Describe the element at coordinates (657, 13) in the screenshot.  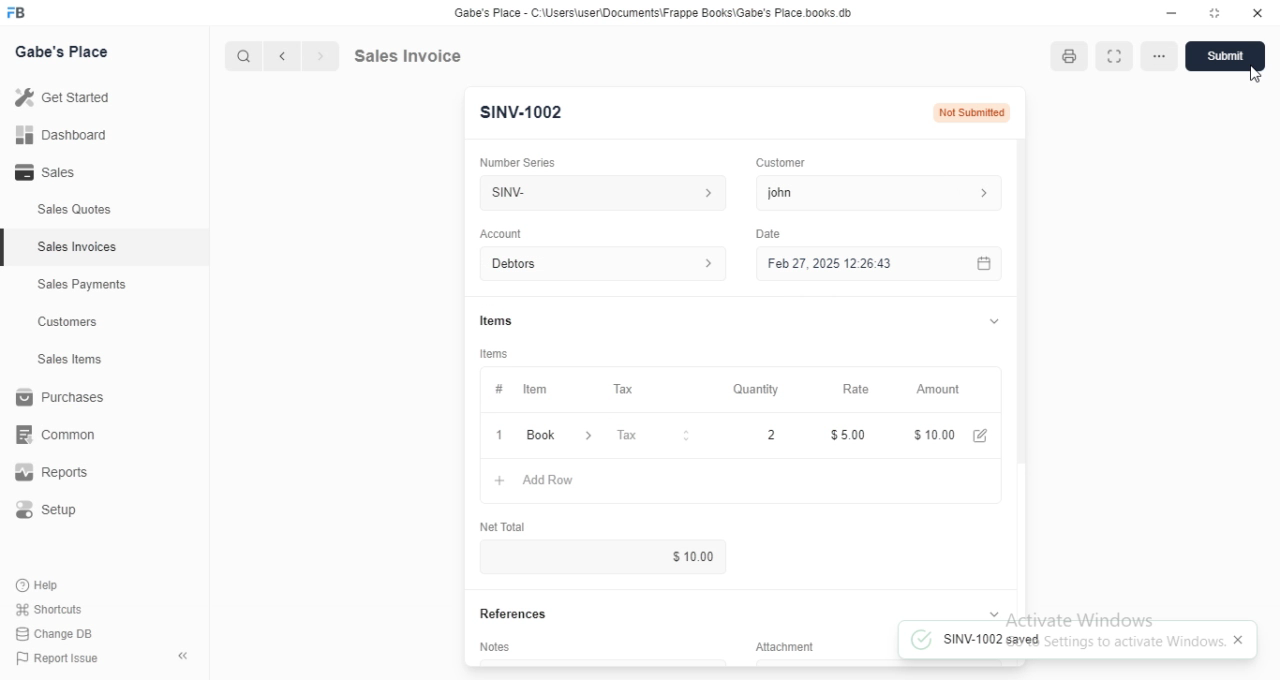
I see `Gabe's Place - C'\Users\userDocuments\Frappe Books\Gabe's Place books db` at that location.